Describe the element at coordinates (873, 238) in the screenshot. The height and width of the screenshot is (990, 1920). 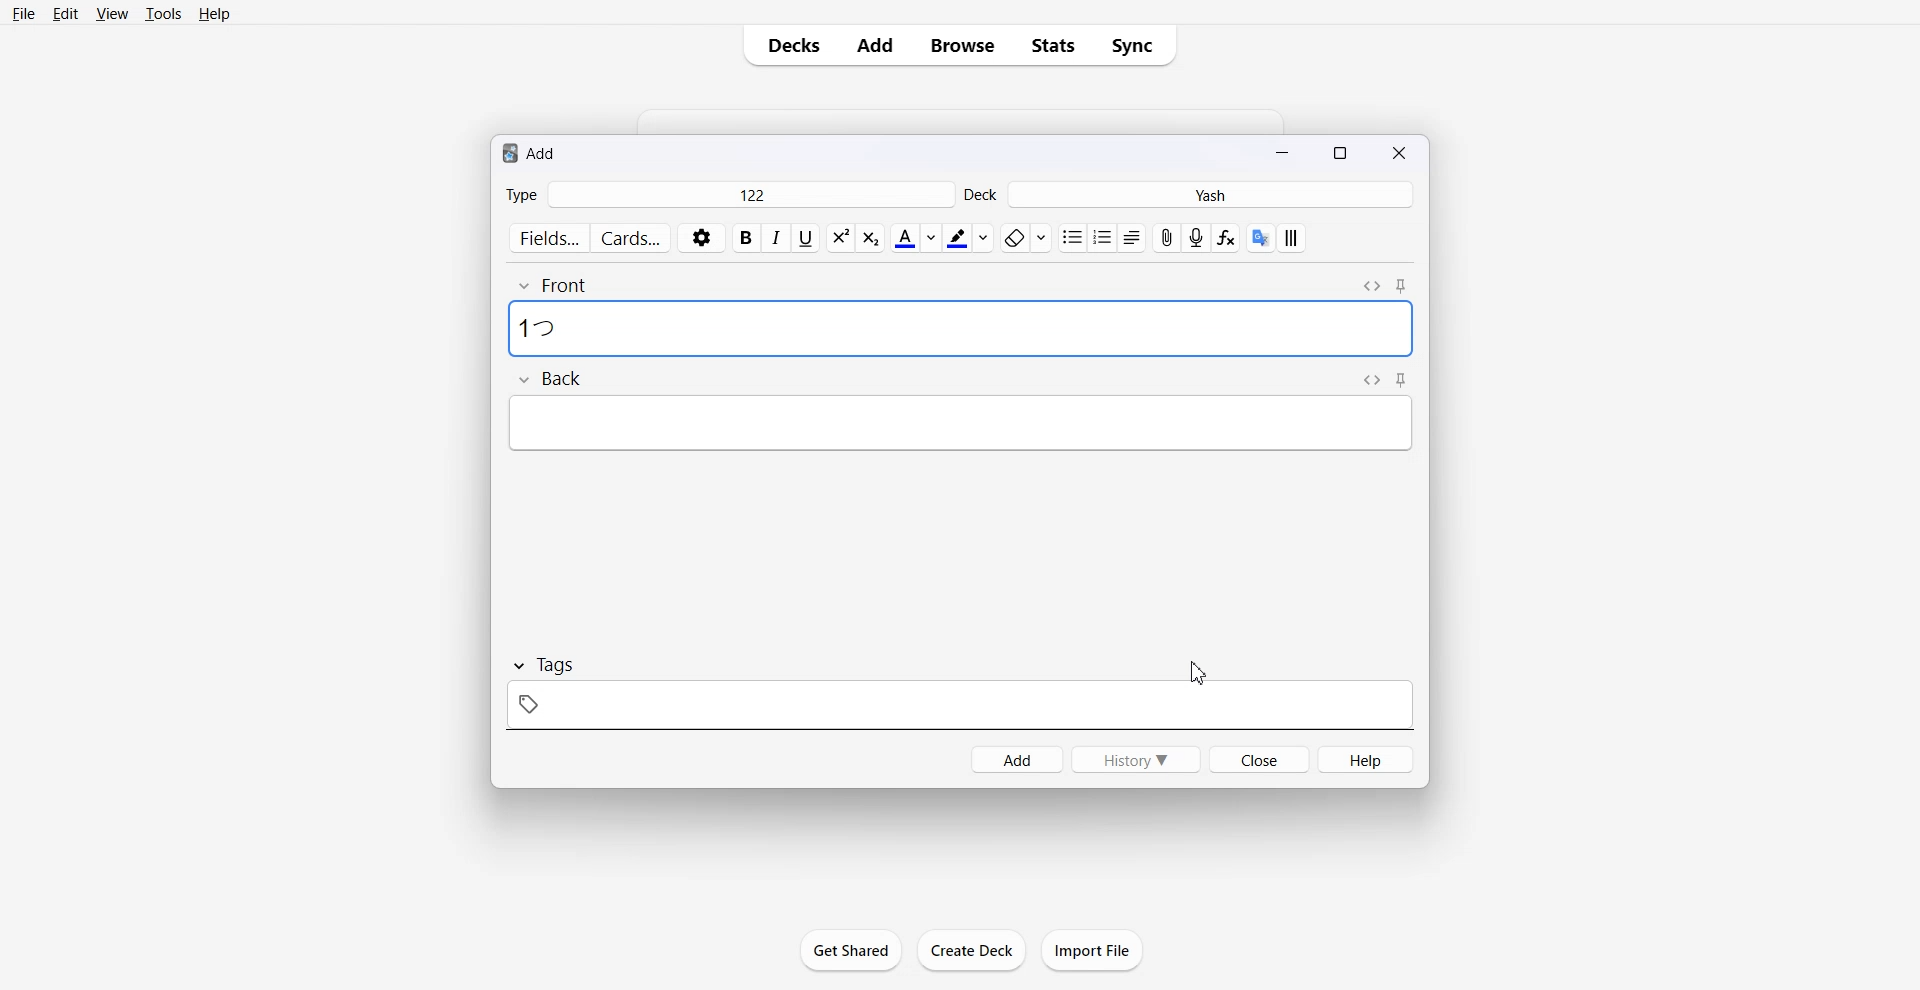
I see `Superscript` at that location.